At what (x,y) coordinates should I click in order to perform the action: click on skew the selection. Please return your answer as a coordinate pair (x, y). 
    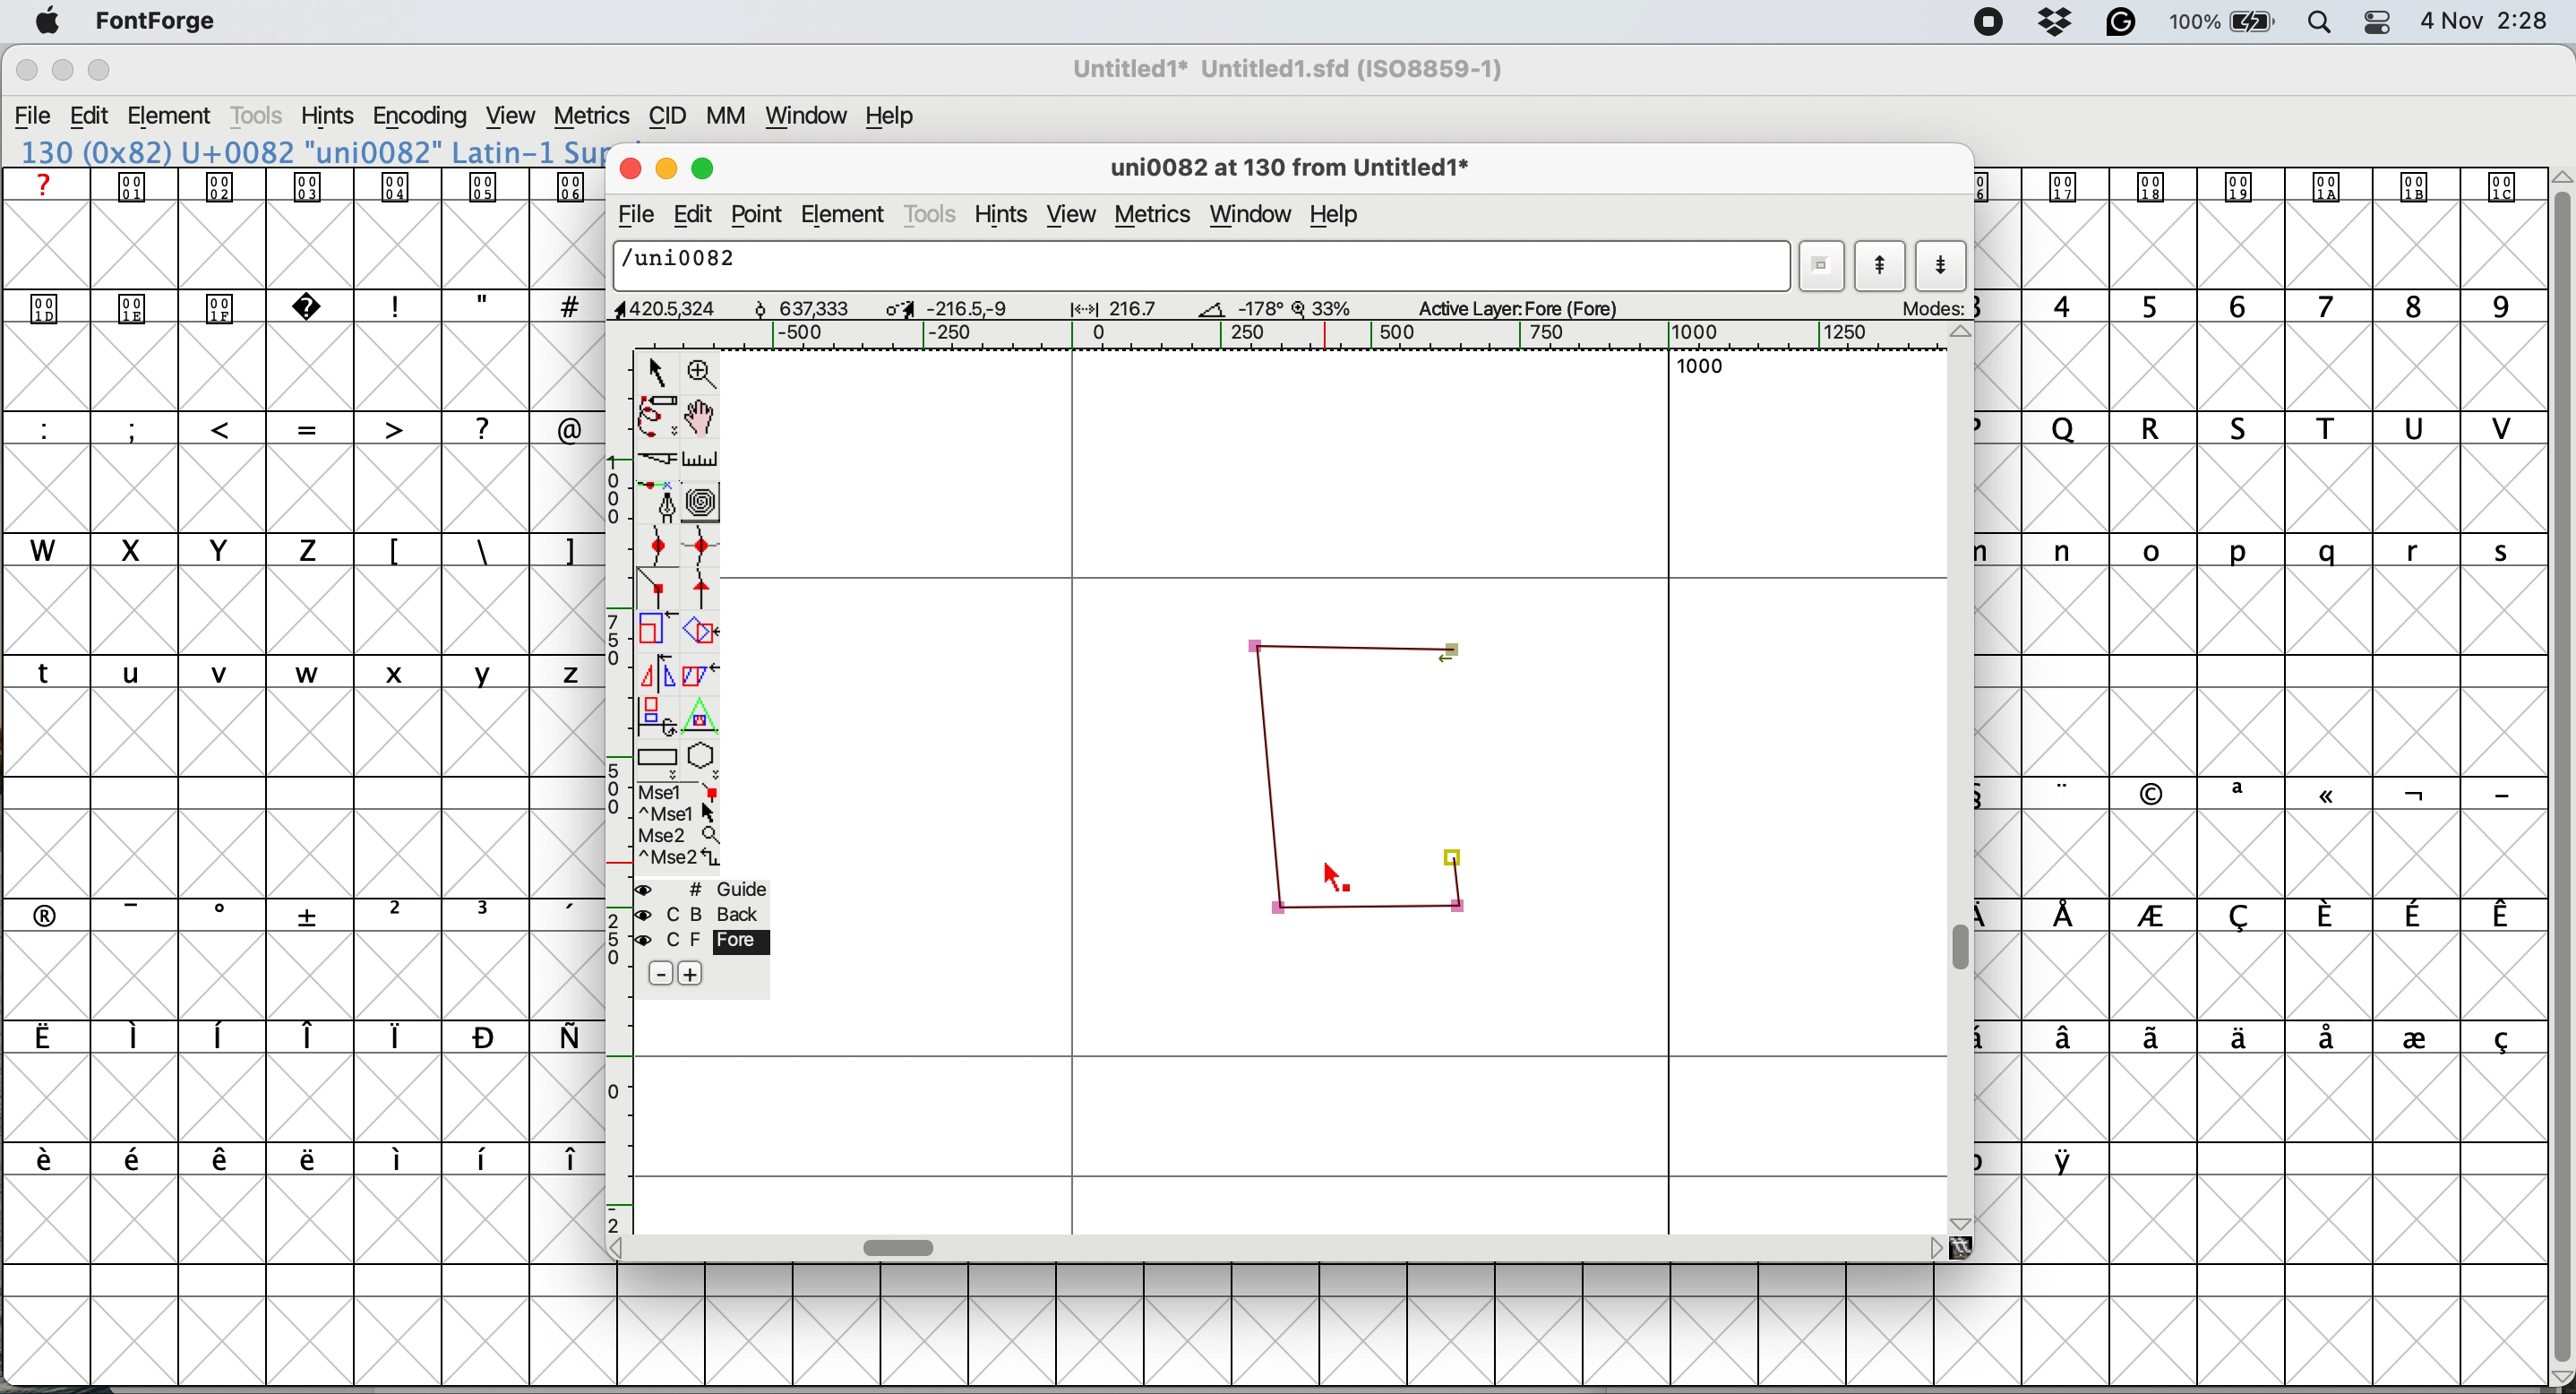
    Looking at the image, I should click on (696, 672).